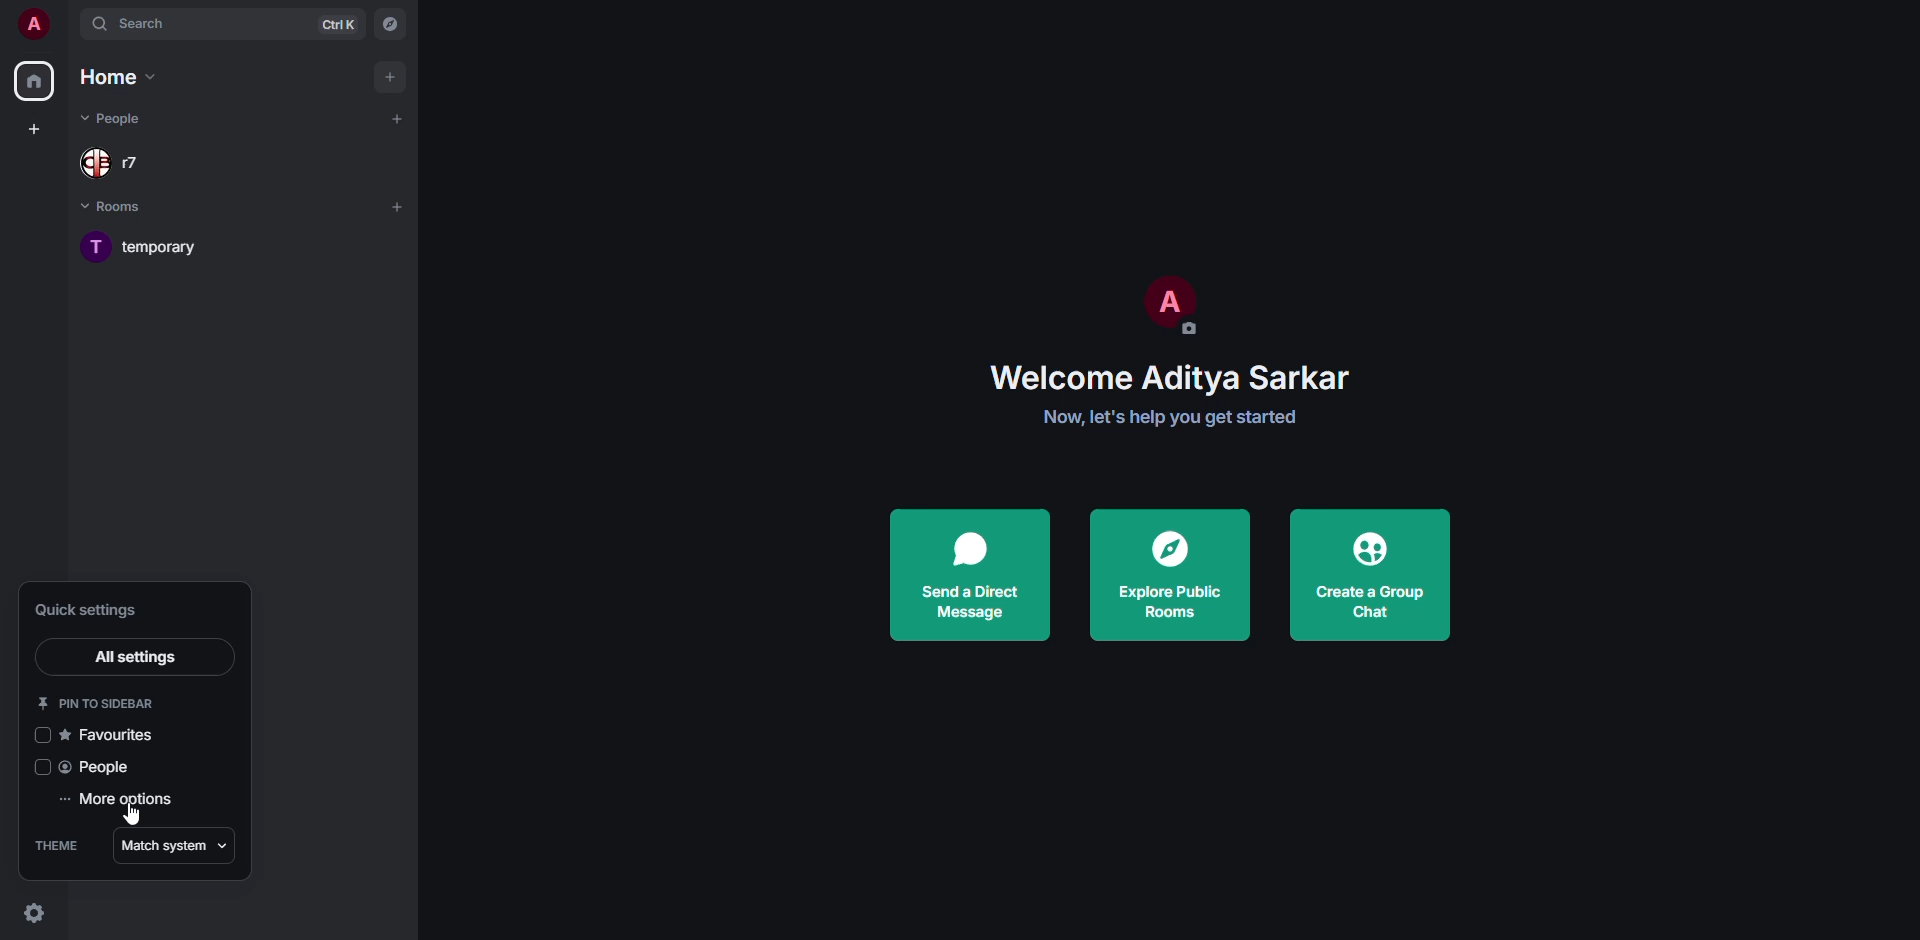 The image size is (1920, 940). I want to click on quick settings, so click(34, 912).